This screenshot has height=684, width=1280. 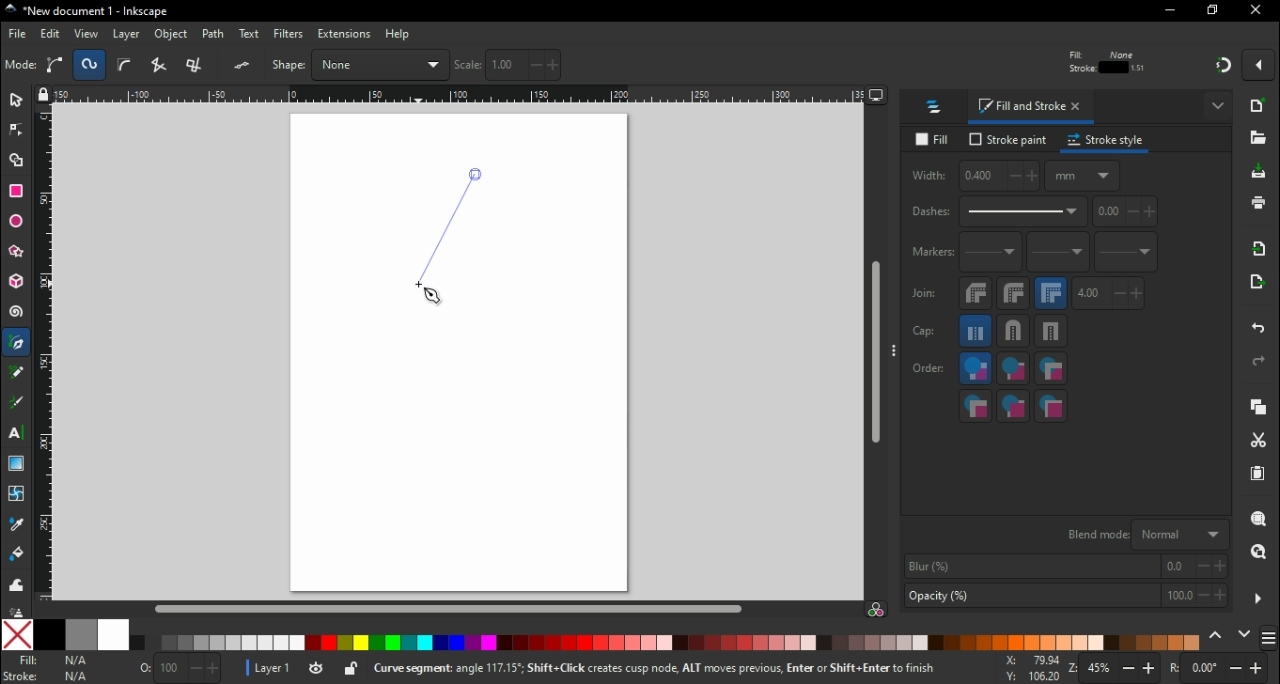 What do you see at coordinates (16, 435) in the screenshot?
I see `text tool` at bounding box center [16, 435].